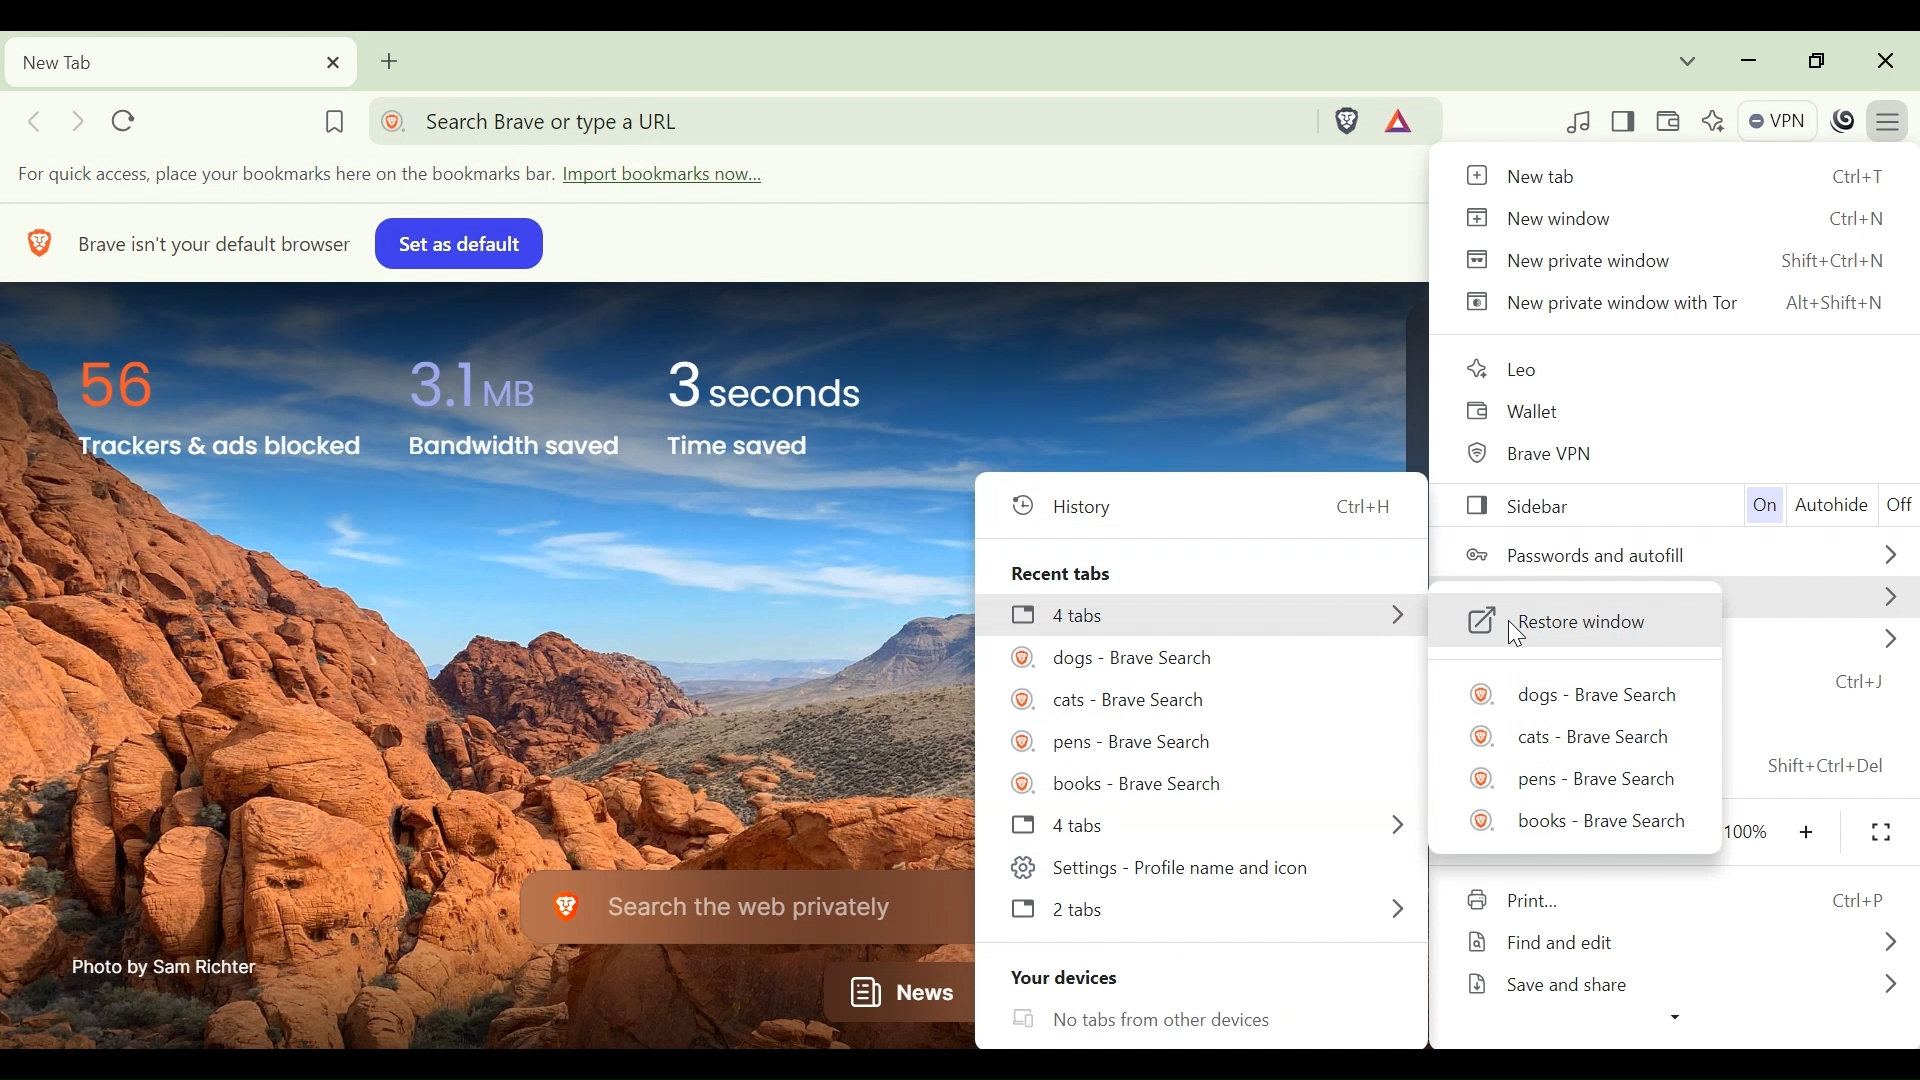  I want to click on MORE, so click(1387, 824).